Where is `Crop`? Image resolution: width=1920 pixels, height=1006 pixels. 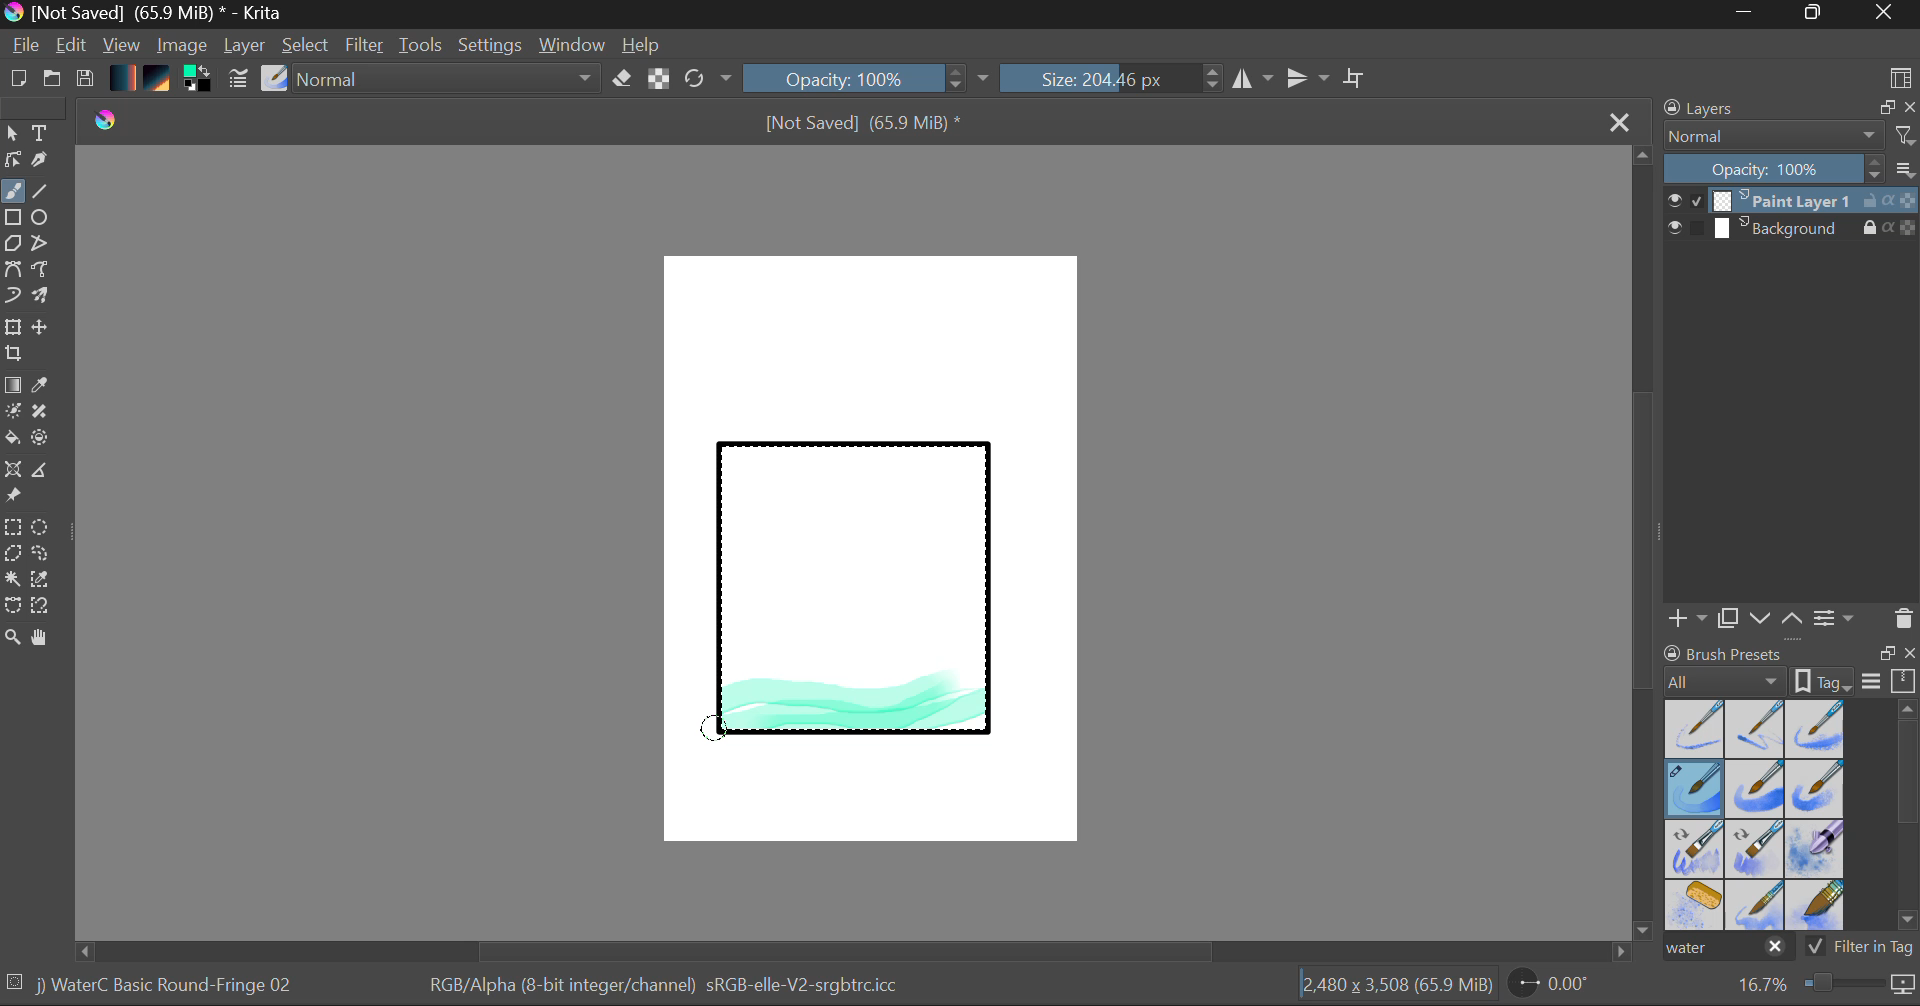
Crop is located at coordinates (16, 354).